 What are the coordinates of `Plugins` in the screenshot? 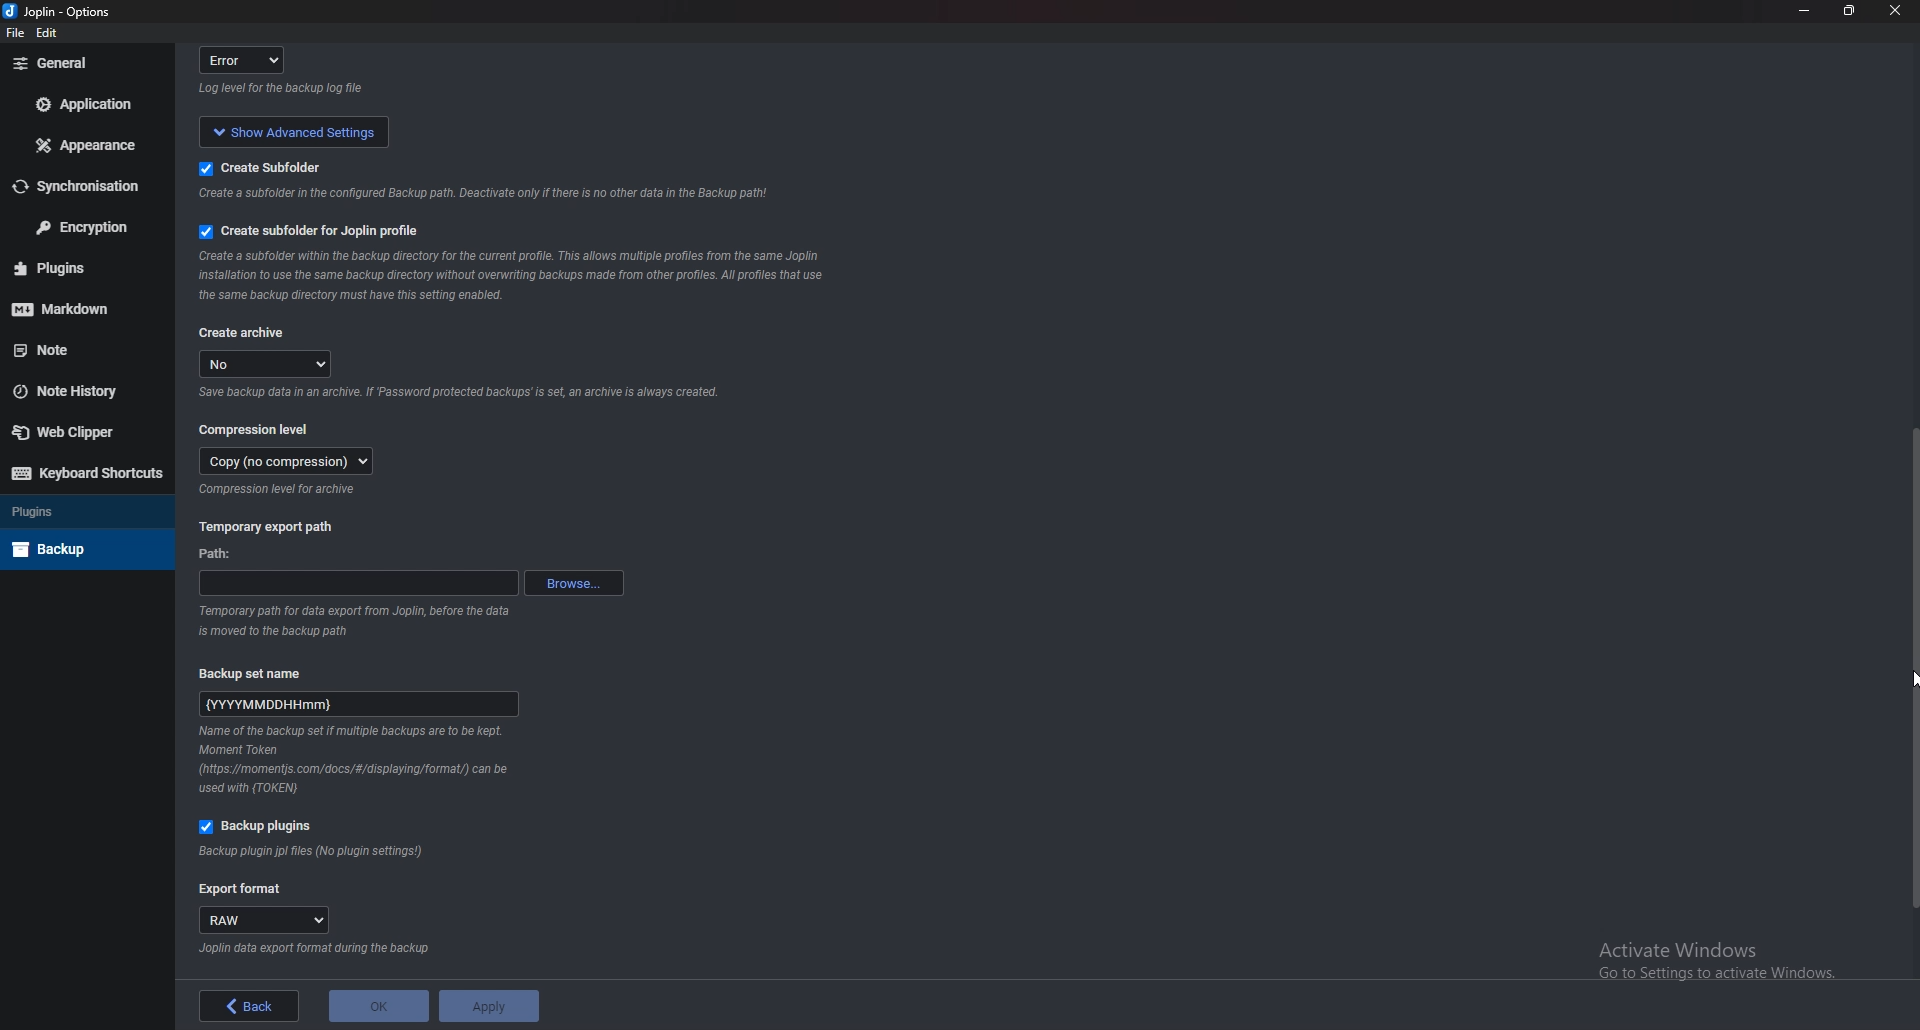 It's located at (78, 268).